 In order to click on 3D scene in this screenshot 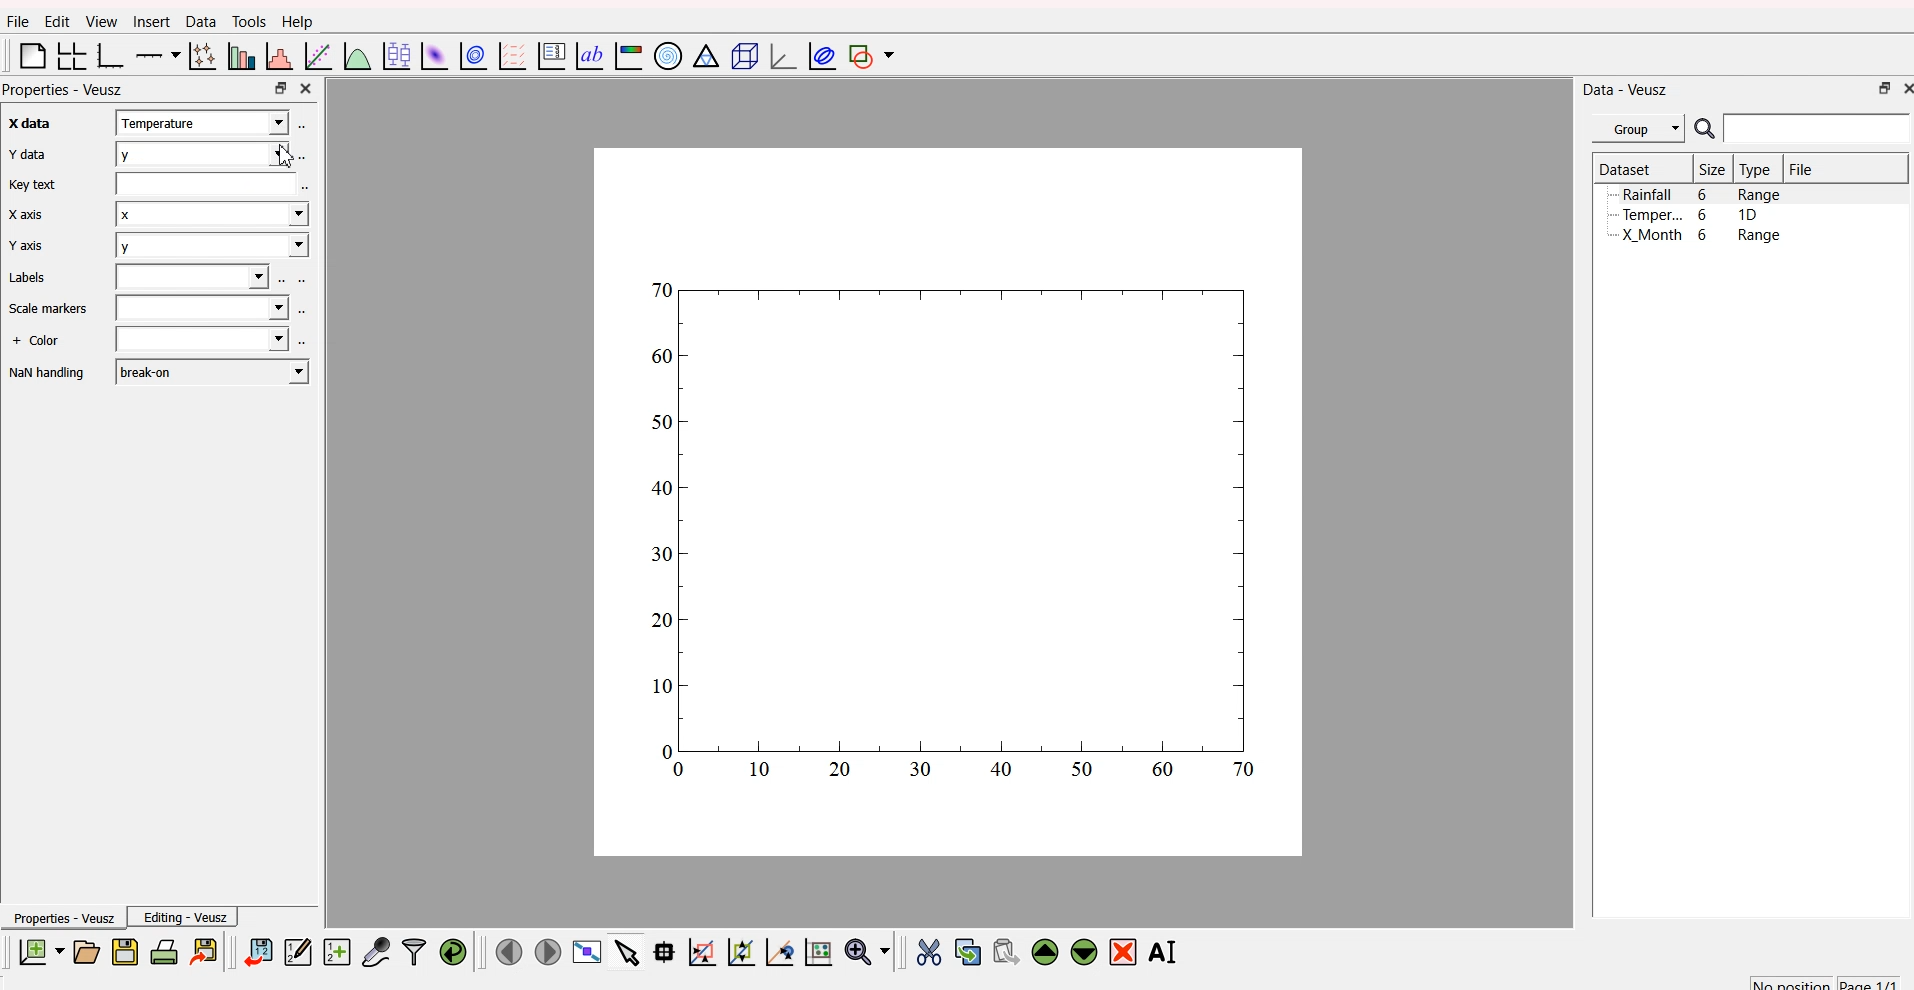, I will do `click(740, 55)`.